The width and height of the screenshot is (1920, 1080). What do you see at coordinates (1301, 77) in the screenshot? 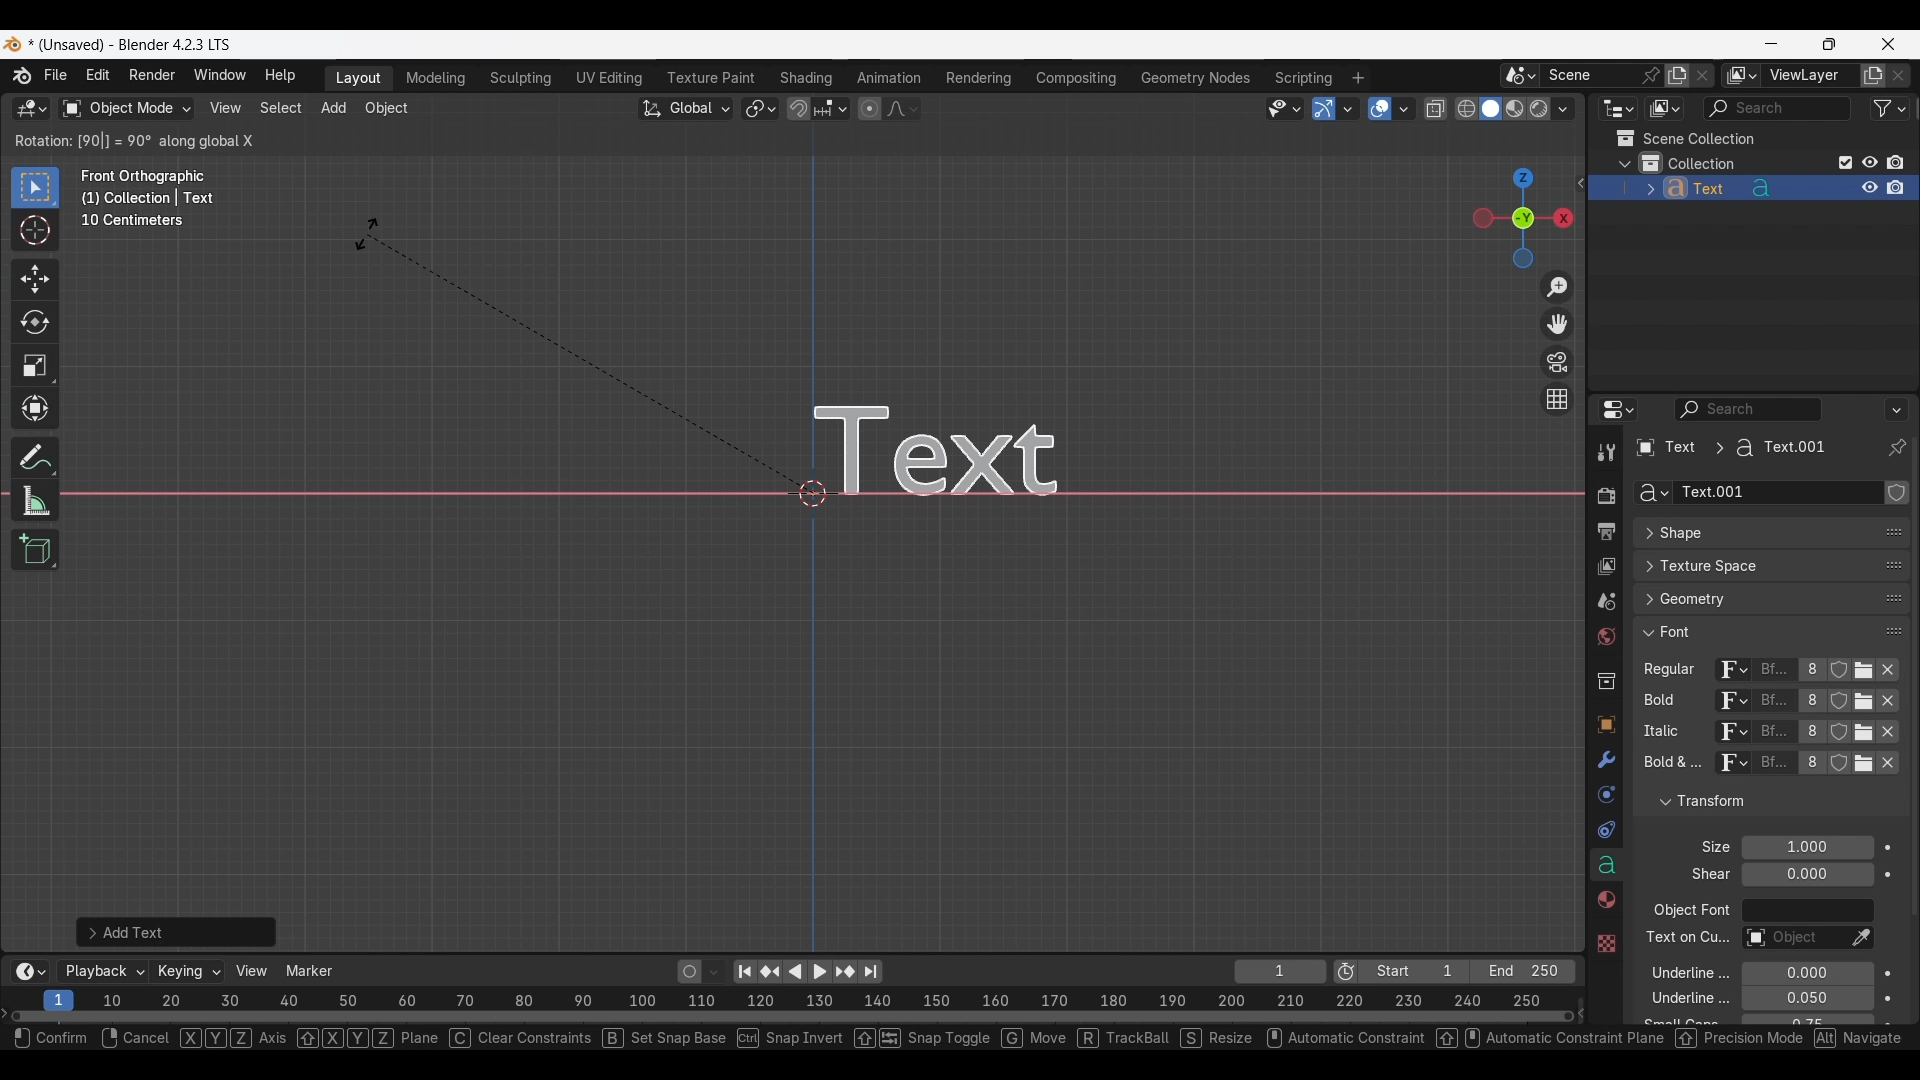
I see `Scripting workspace` at bounding box center [1301, 77].